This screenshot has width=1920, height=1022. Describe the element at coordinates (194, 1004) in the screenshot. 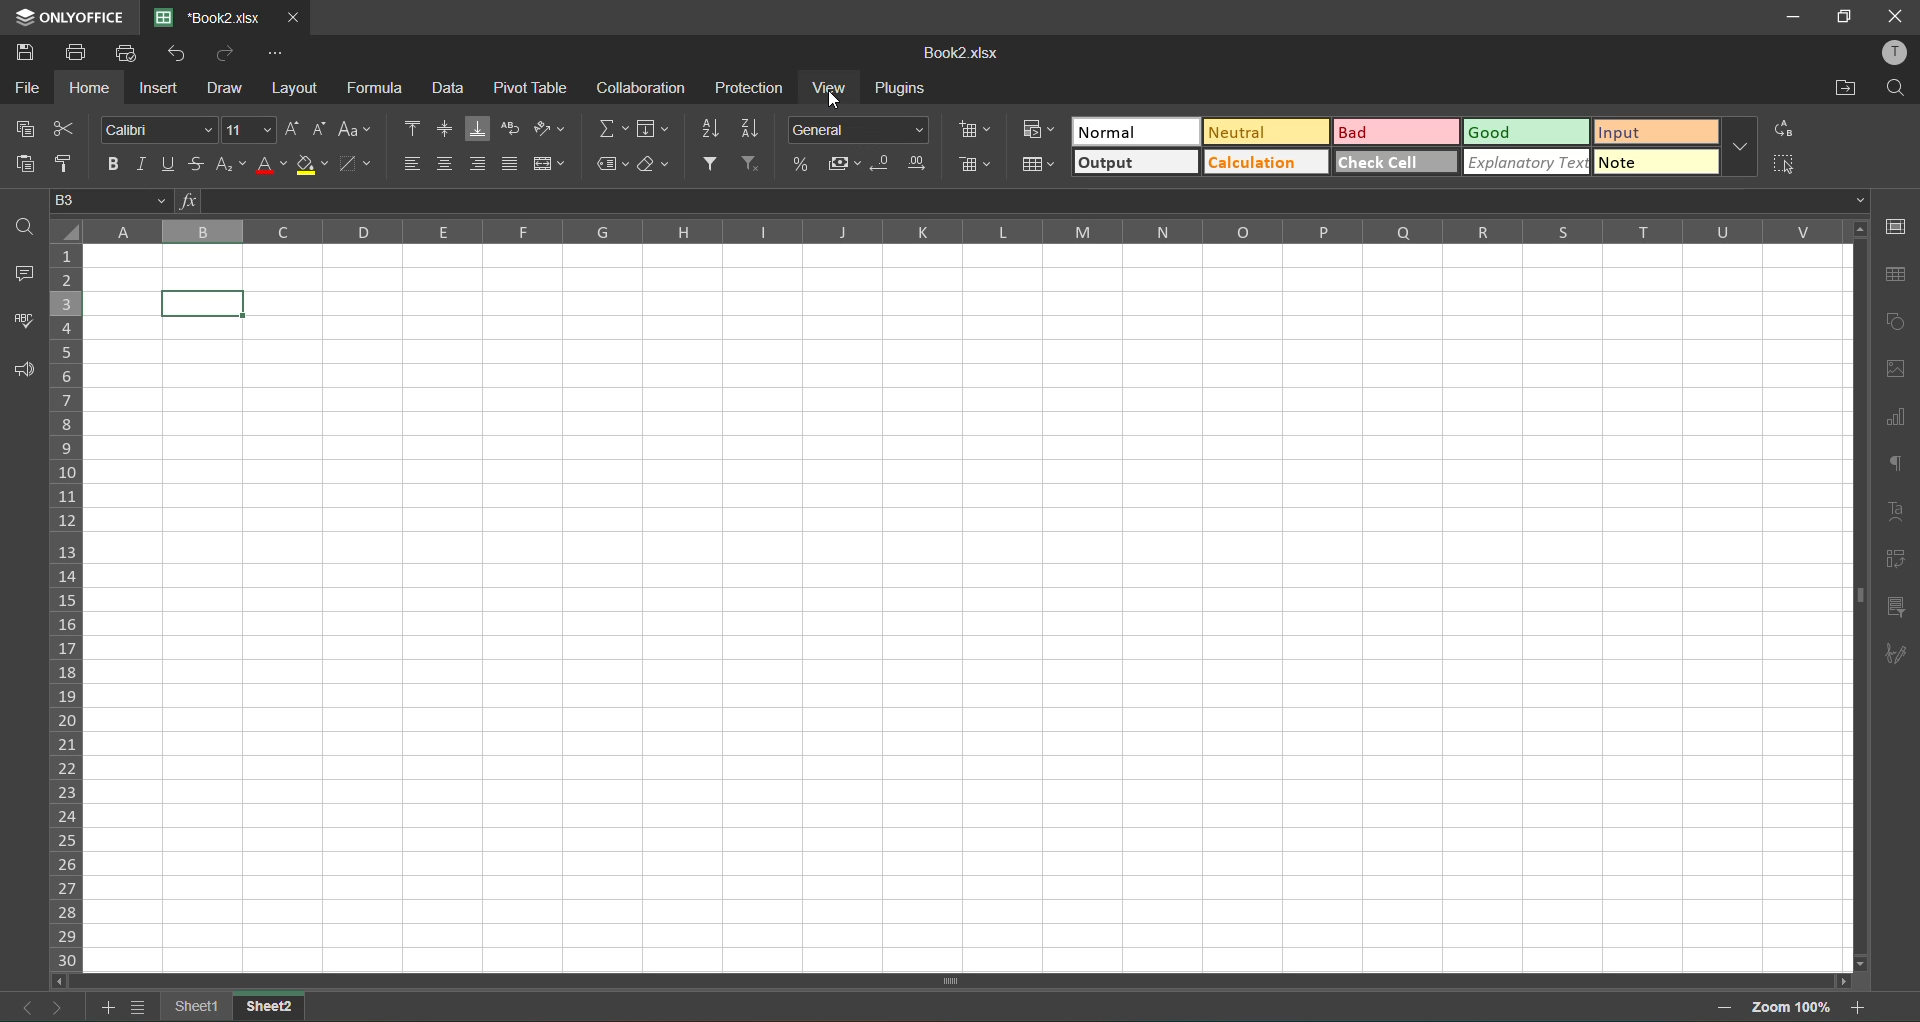

I see `sheet 1` at that location.